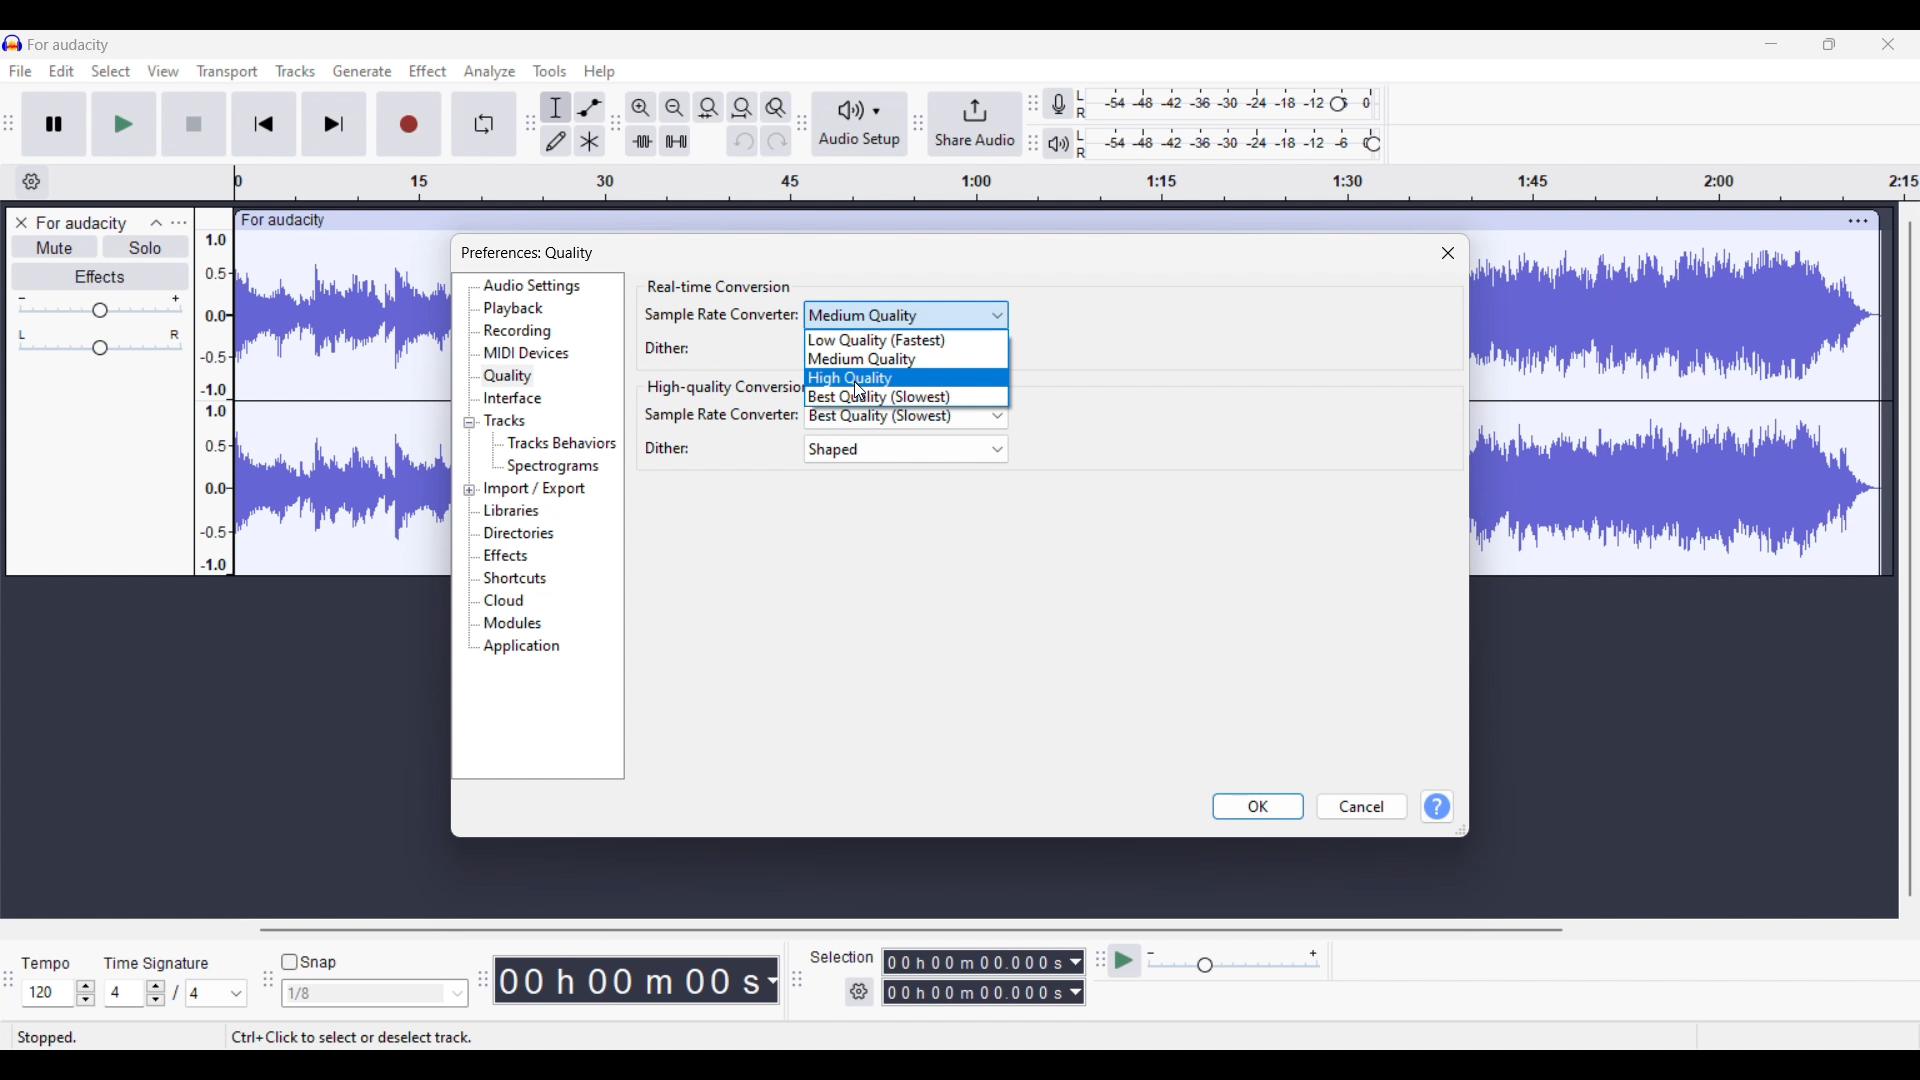 The width and height of the screenshot is (1920, 1080). What do you see at coordinates (264, 124) in the screenshot?
I see `Skip/Select to start` at bounding box center [264, 124].